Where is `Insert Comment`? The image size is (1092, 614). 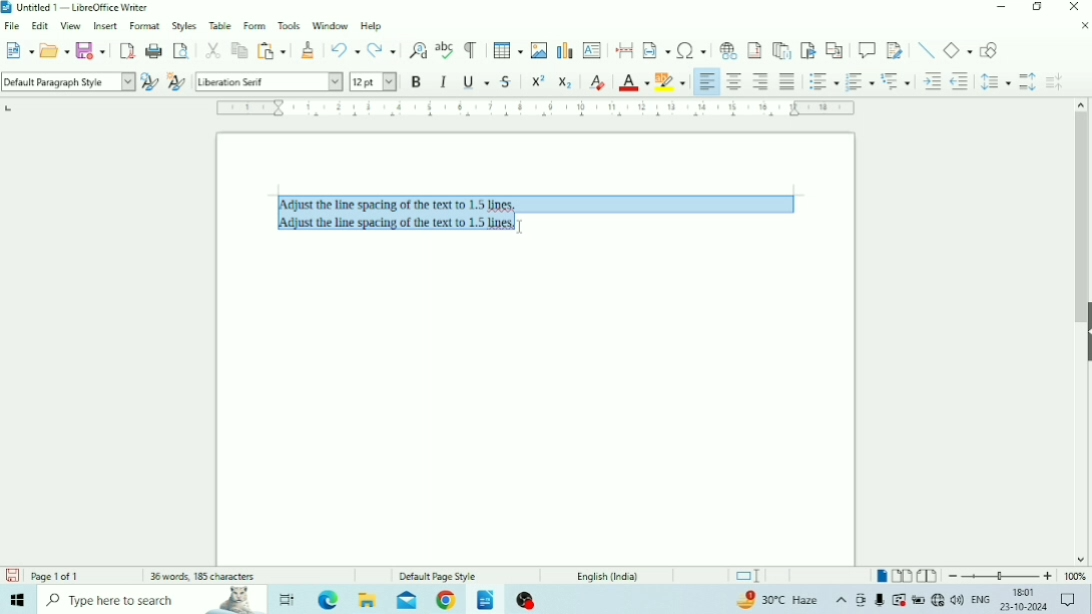
Insert Comment is located at coordinates (867, 50).